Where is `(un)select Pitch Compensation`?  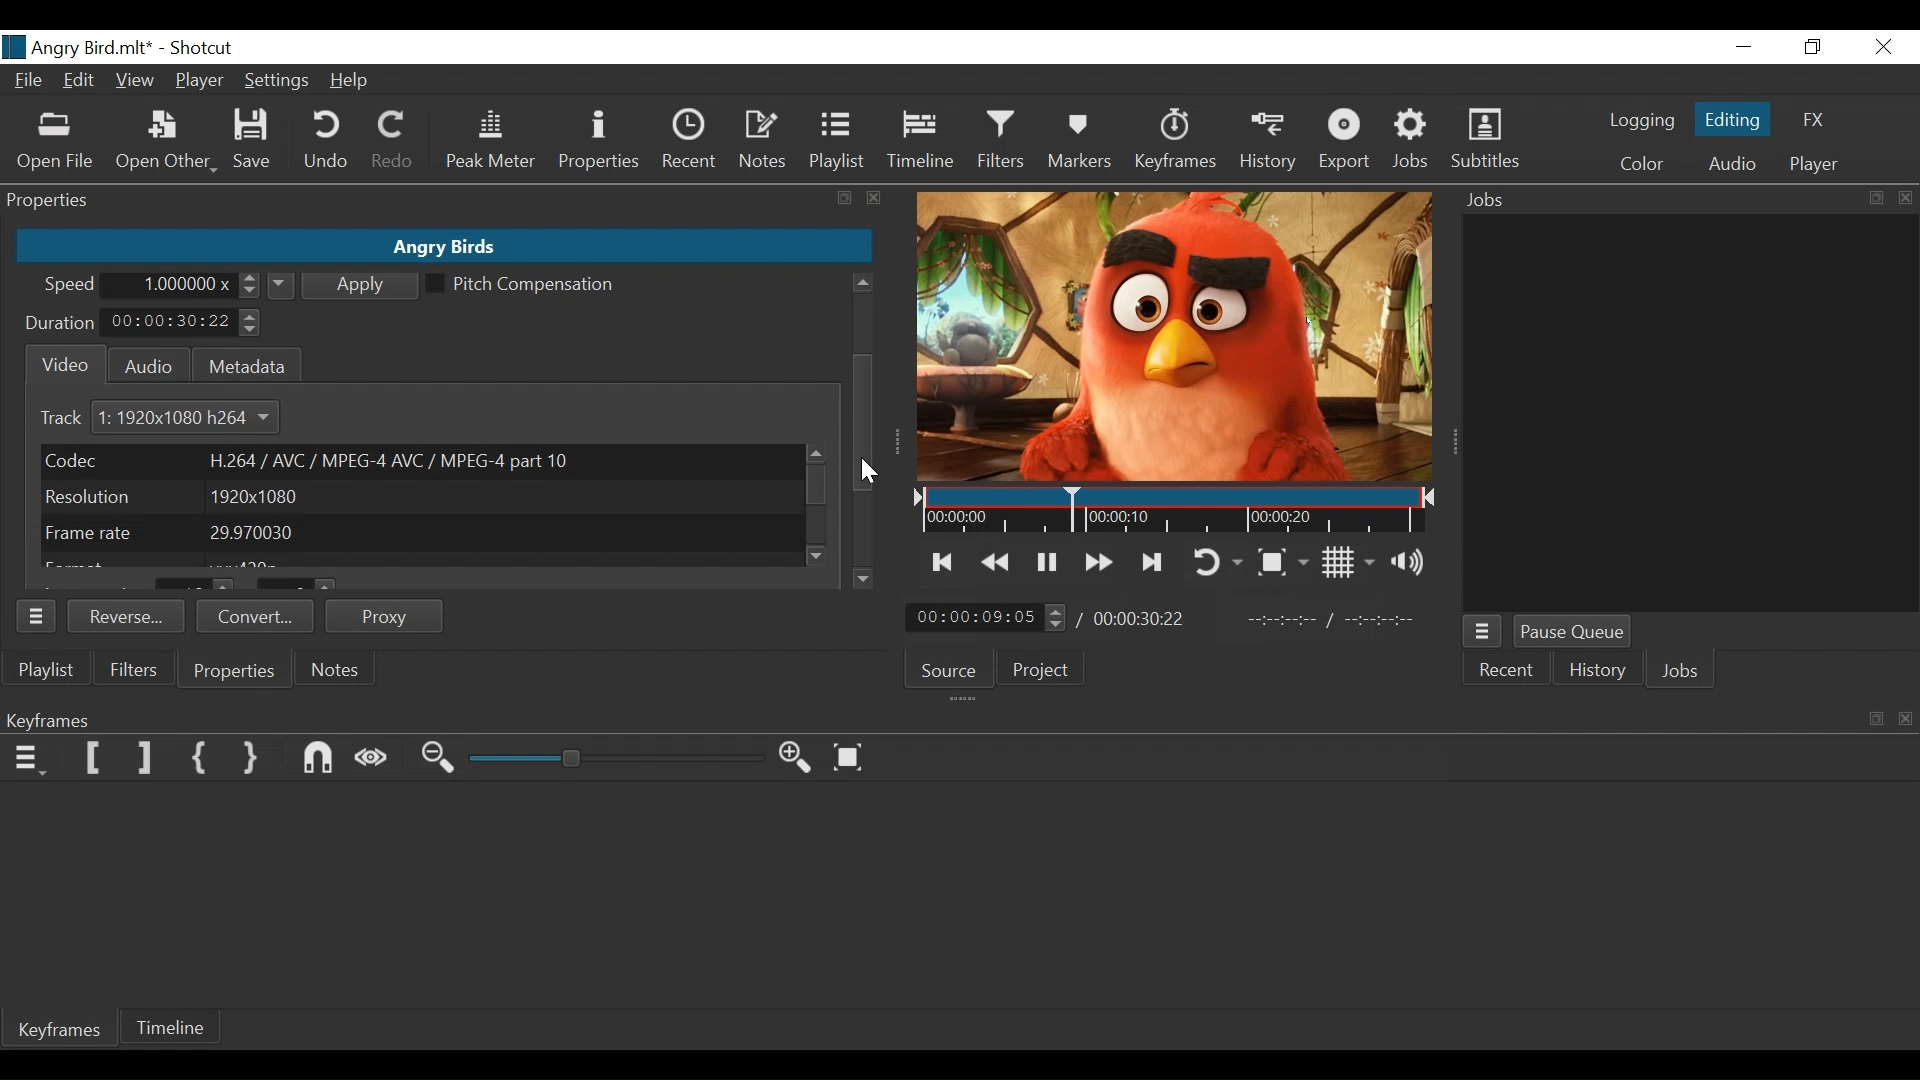 (un)select Pitch Compensation is located at coordinates (521, 285).